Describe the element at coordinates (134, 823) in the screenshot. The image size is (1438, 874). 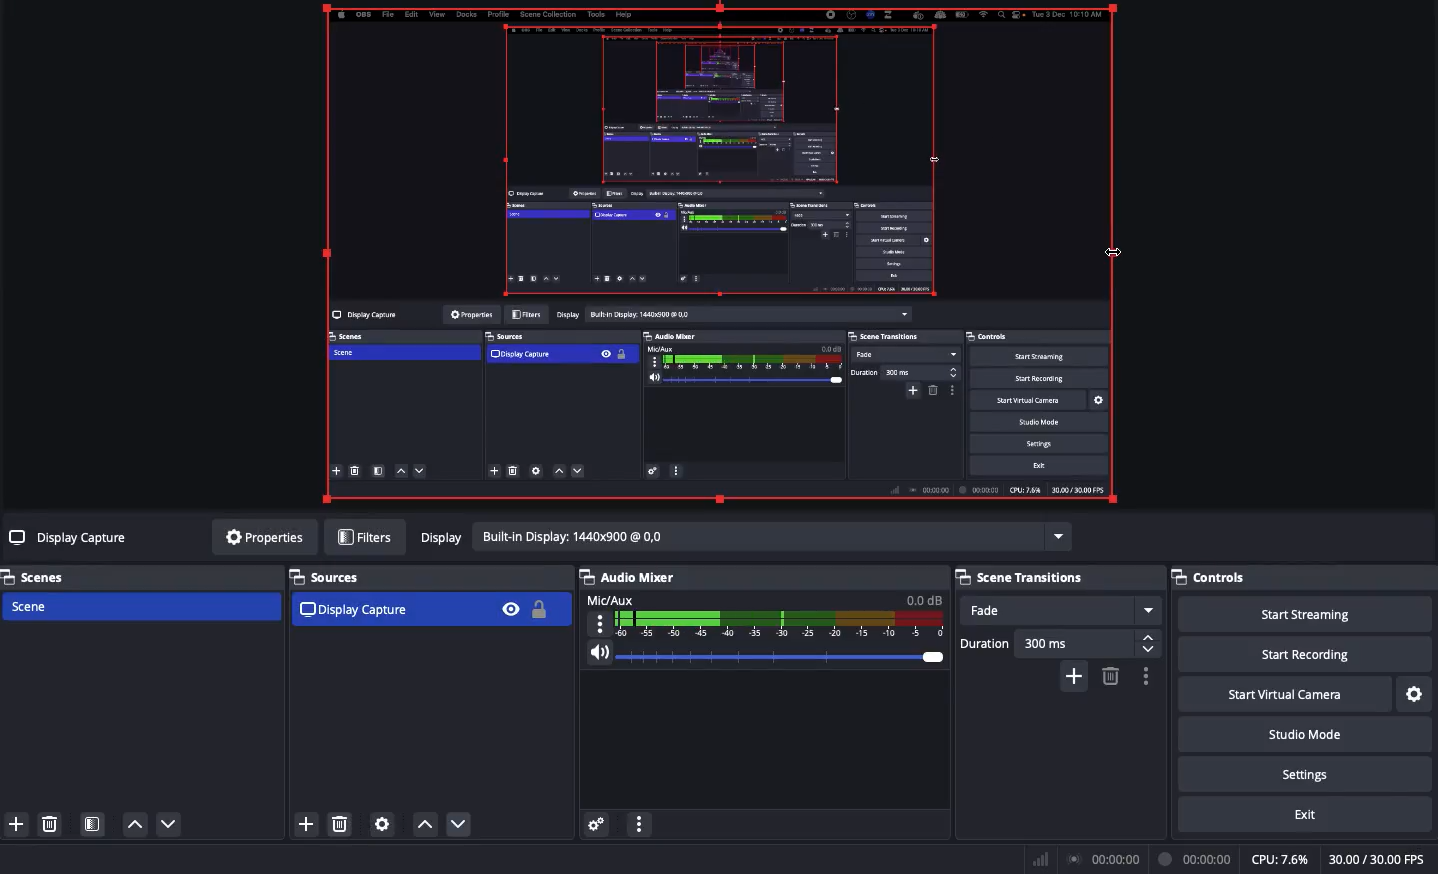
I see `Move up` at that location.